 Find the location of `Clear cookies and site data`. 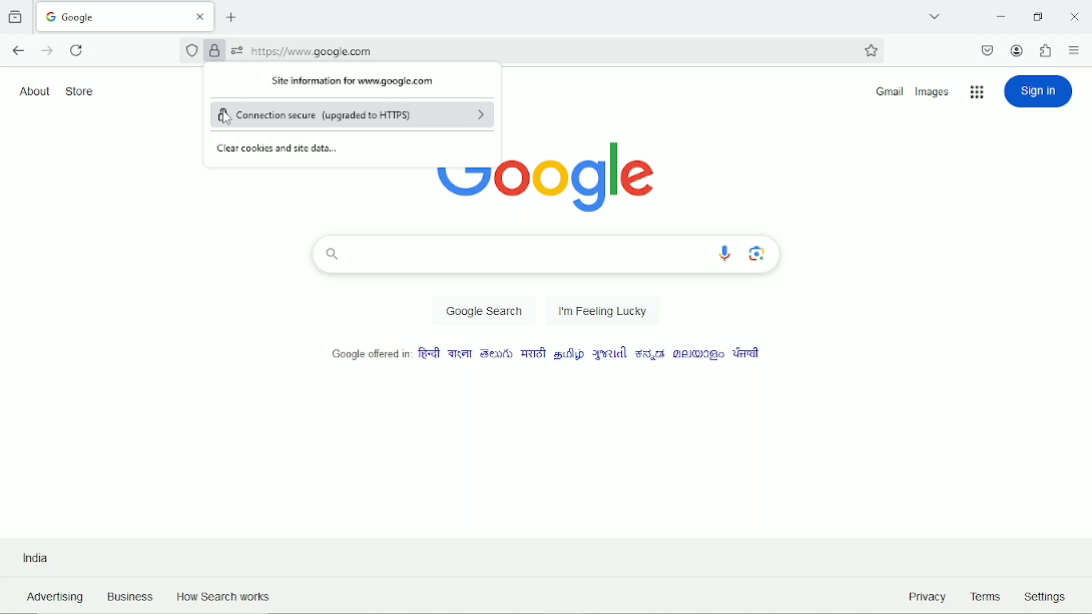

Clear cookies and site data is located at coordinates (277, 148).